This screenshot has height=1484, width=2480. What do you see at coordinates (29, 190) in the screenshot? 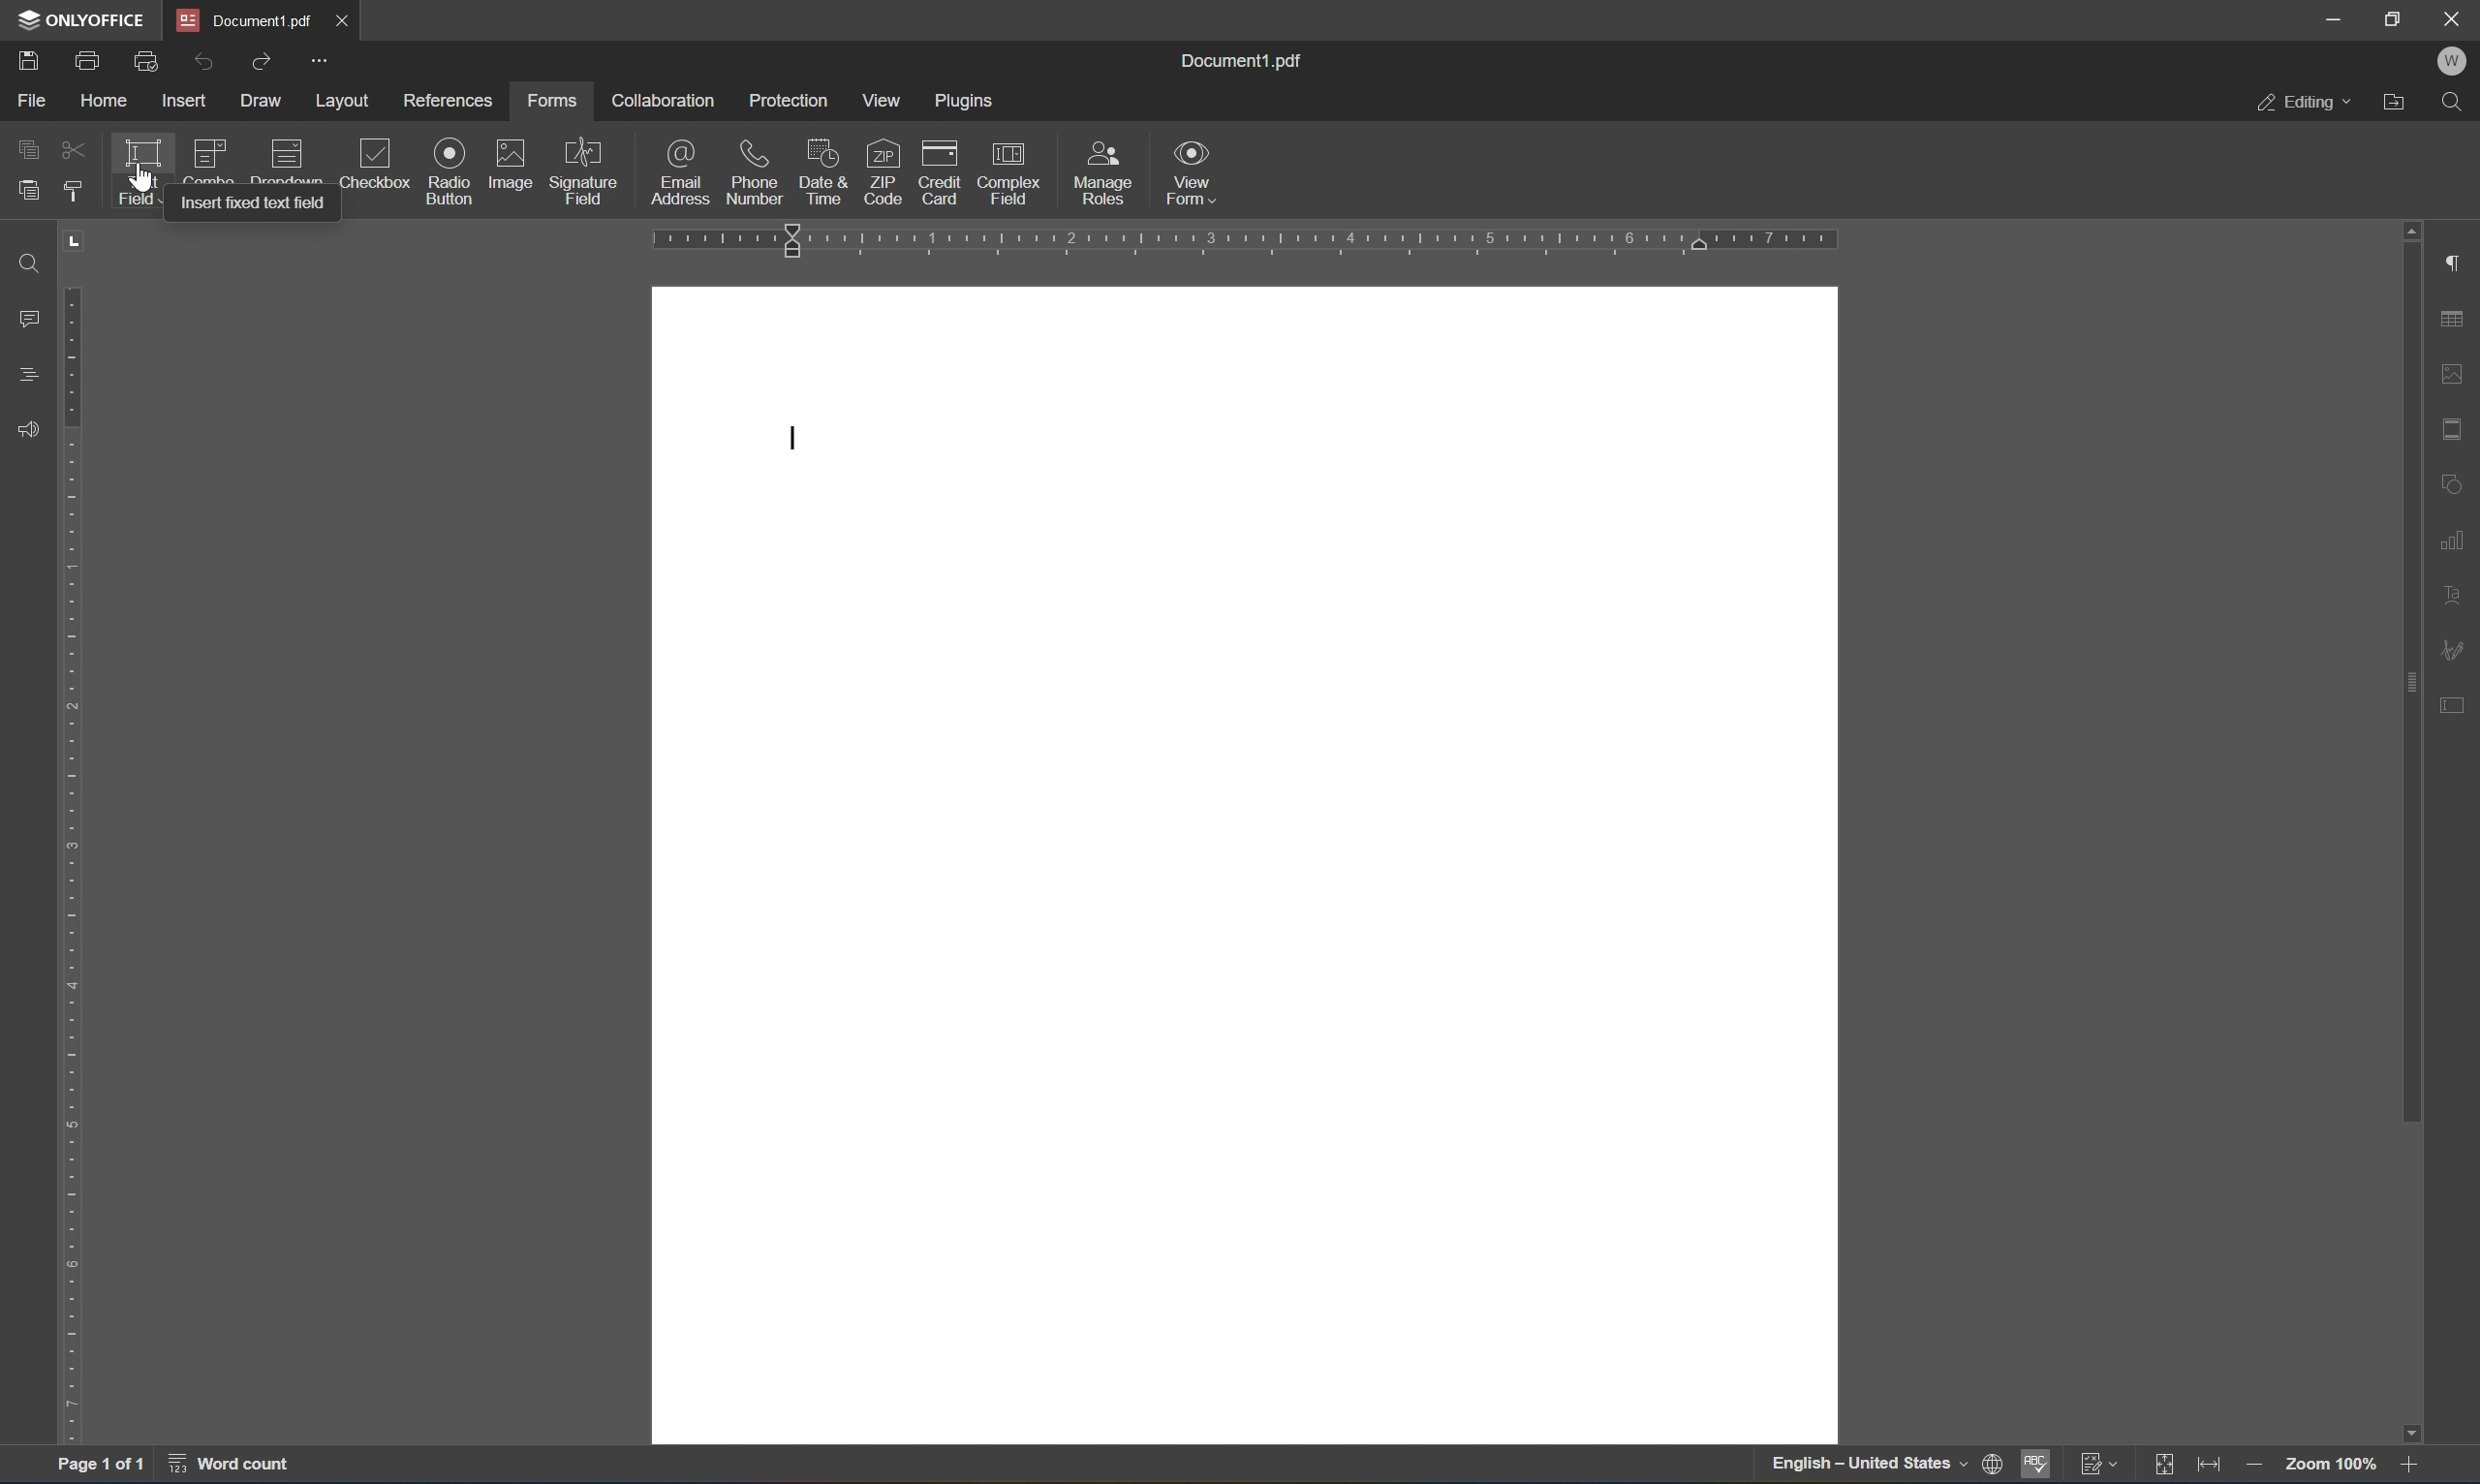
I see `paste` at bounding box center [29, 190].